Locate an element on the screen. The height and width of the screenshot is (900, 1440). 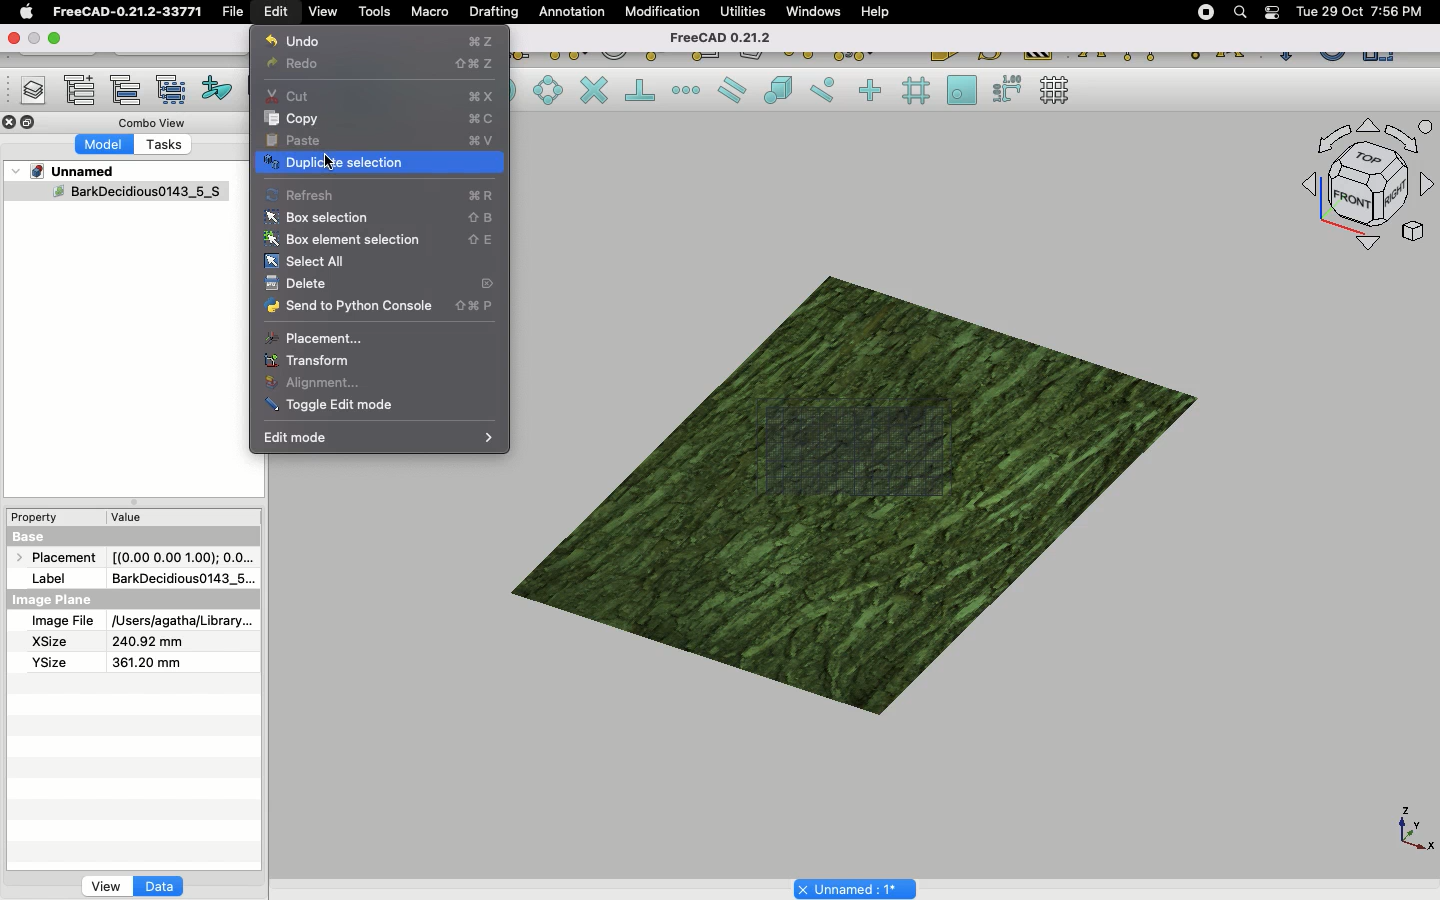
Combo view is located at coordinates (154, 122).